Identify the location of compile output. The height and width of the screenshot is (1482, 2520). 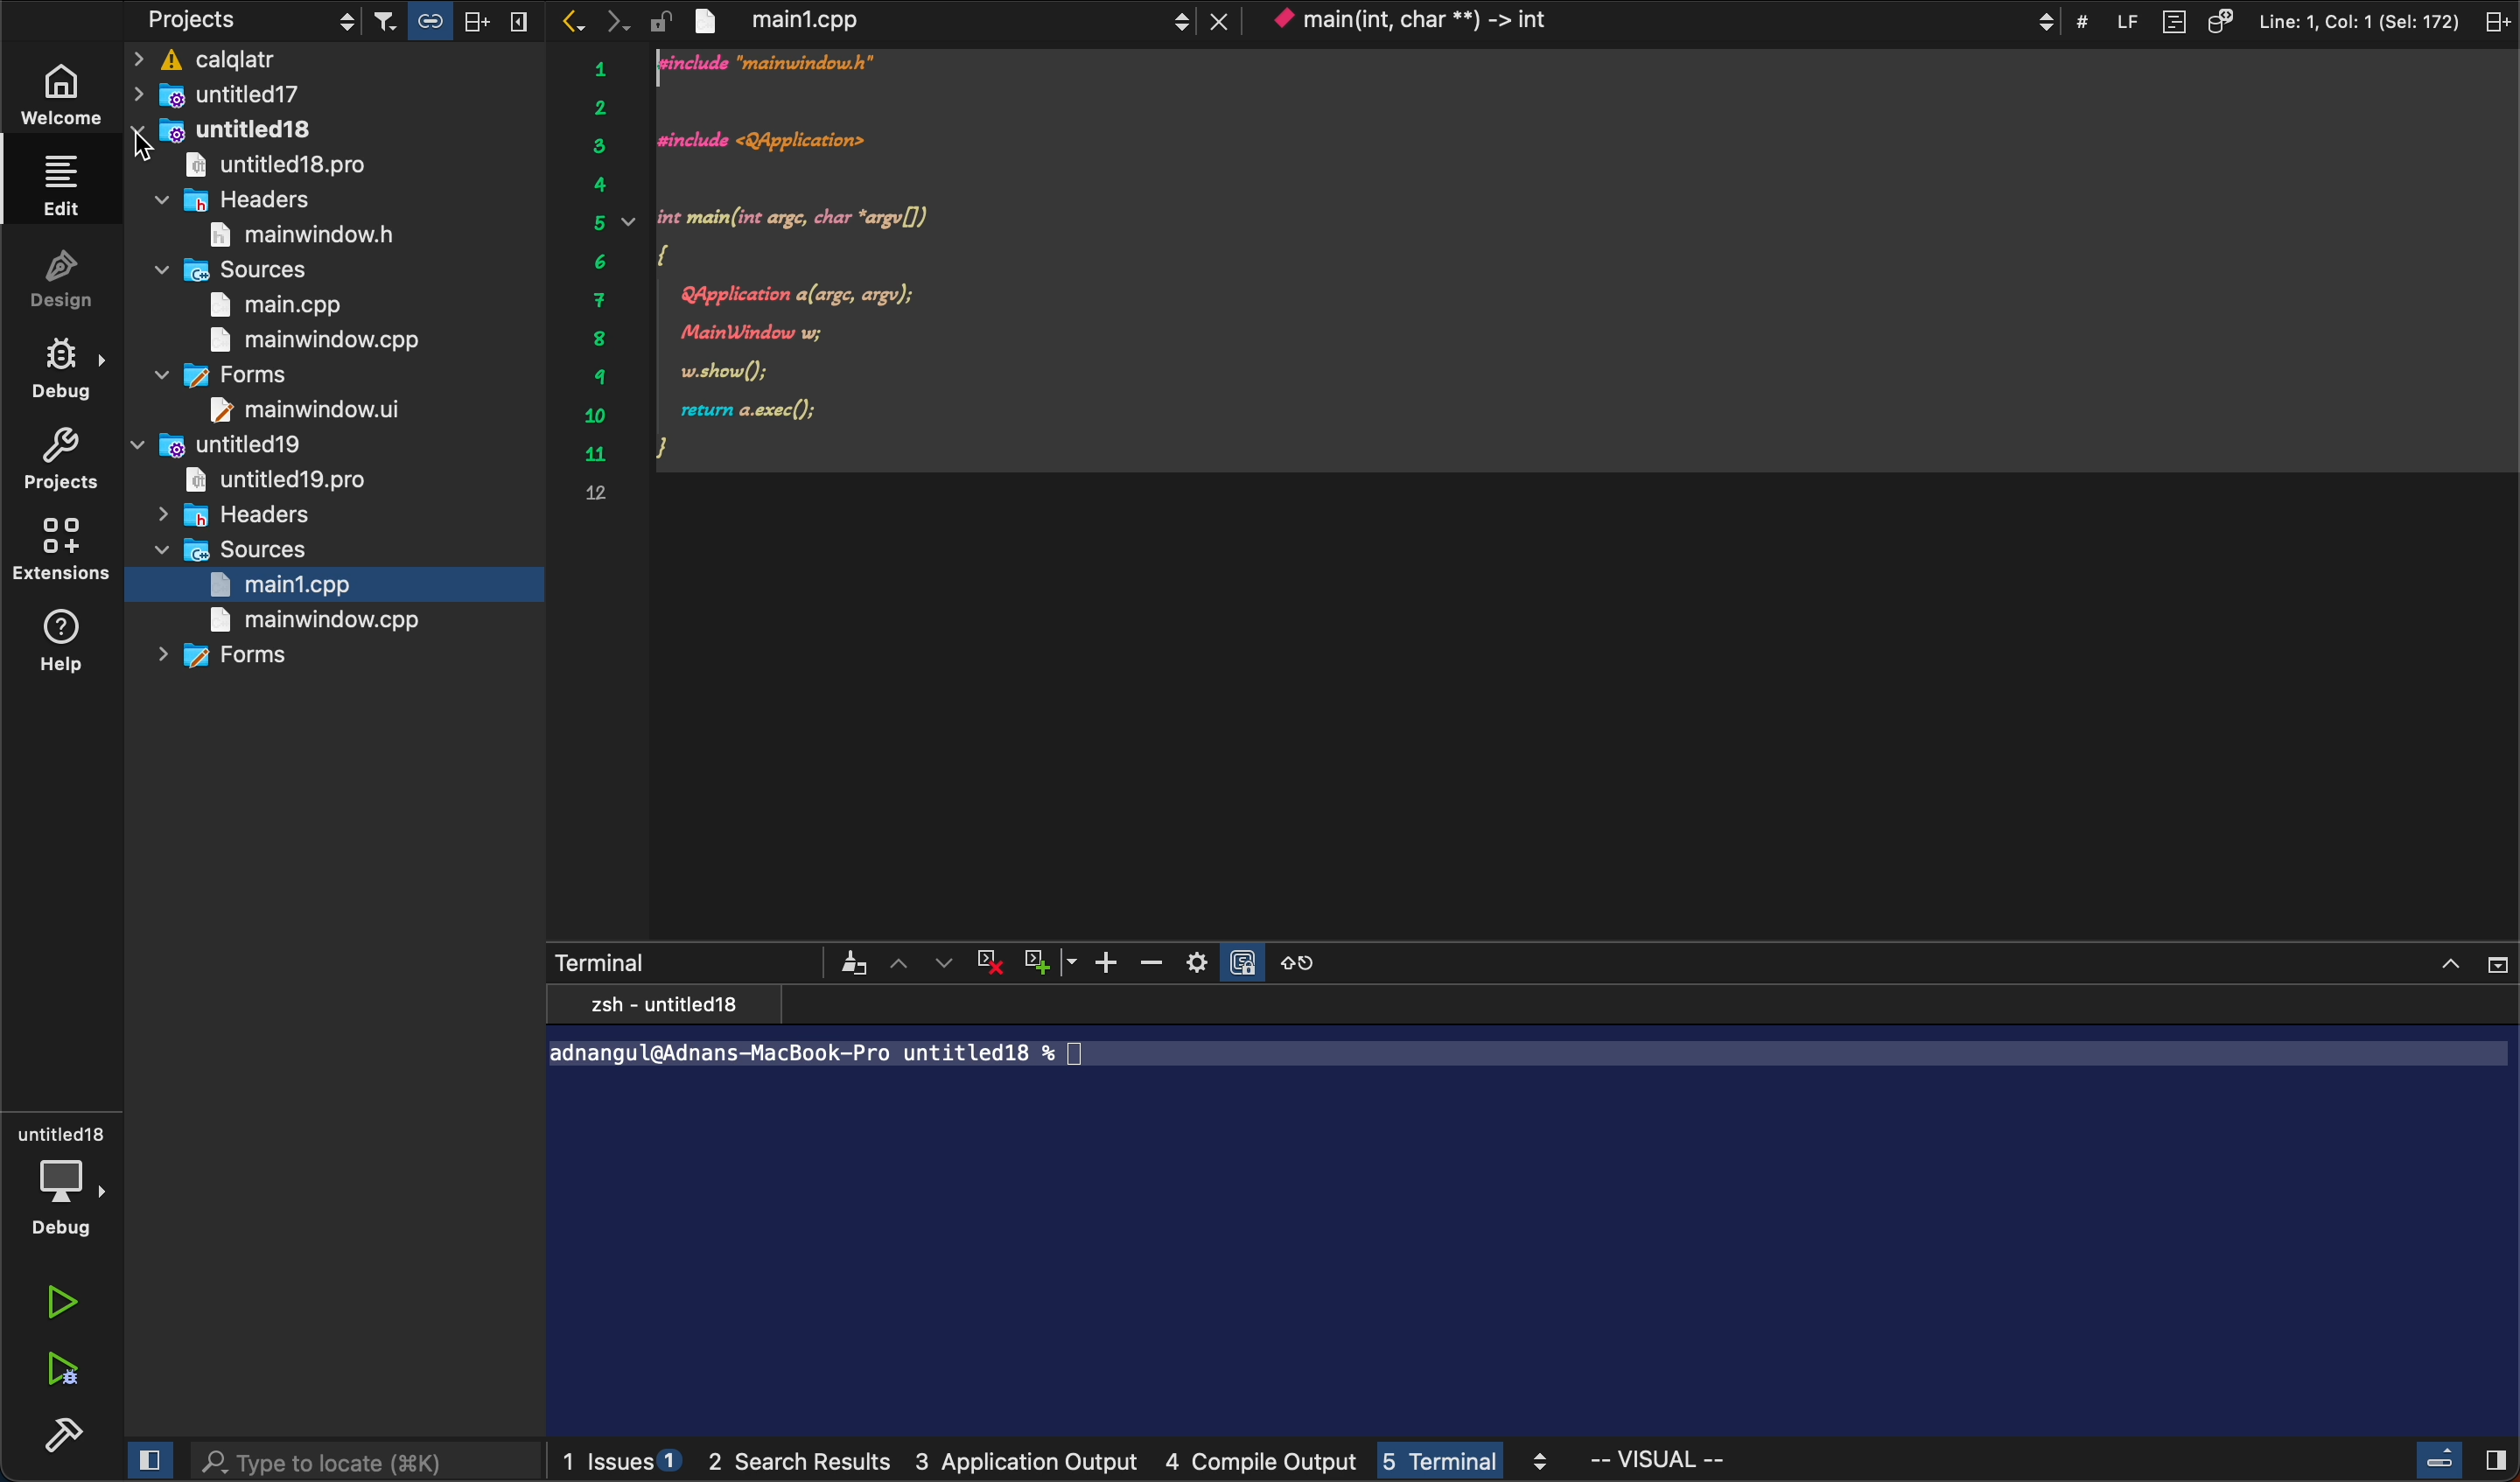
(1263, 1463).